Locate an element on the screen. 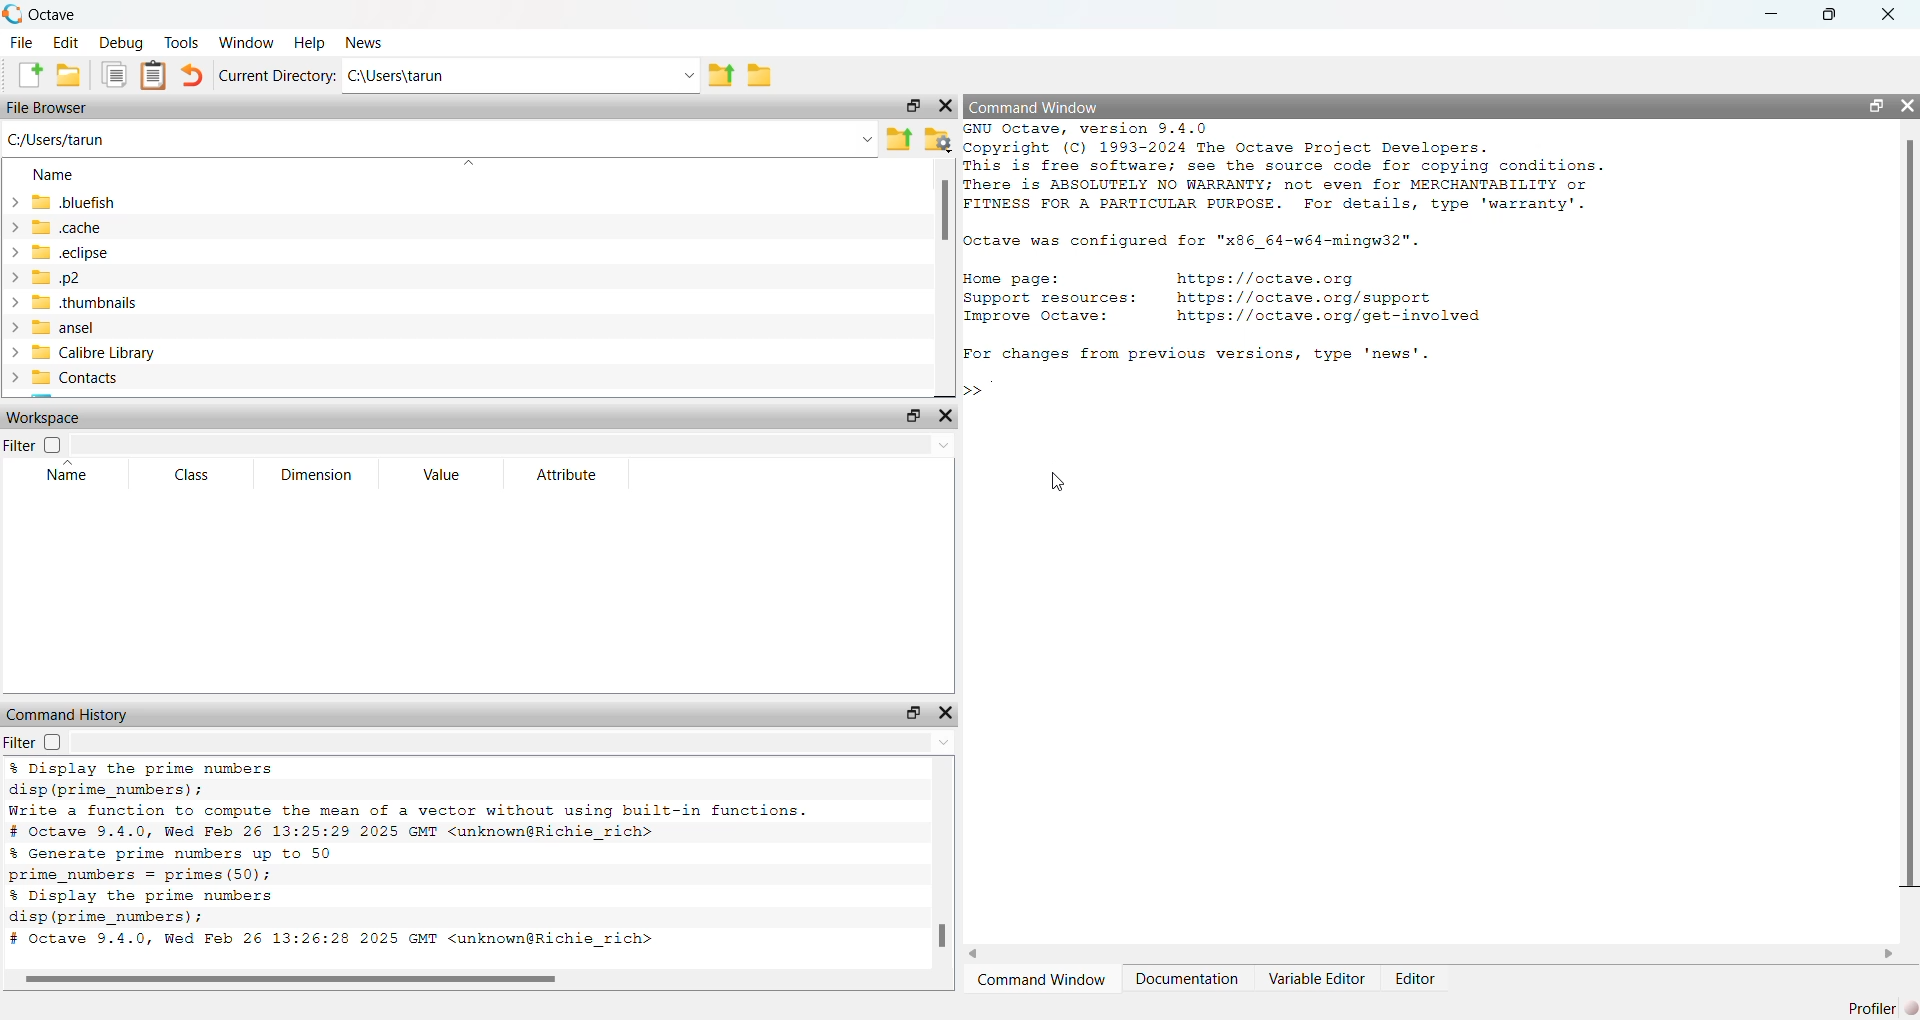  Editor is located at coordinates (1416, 979).